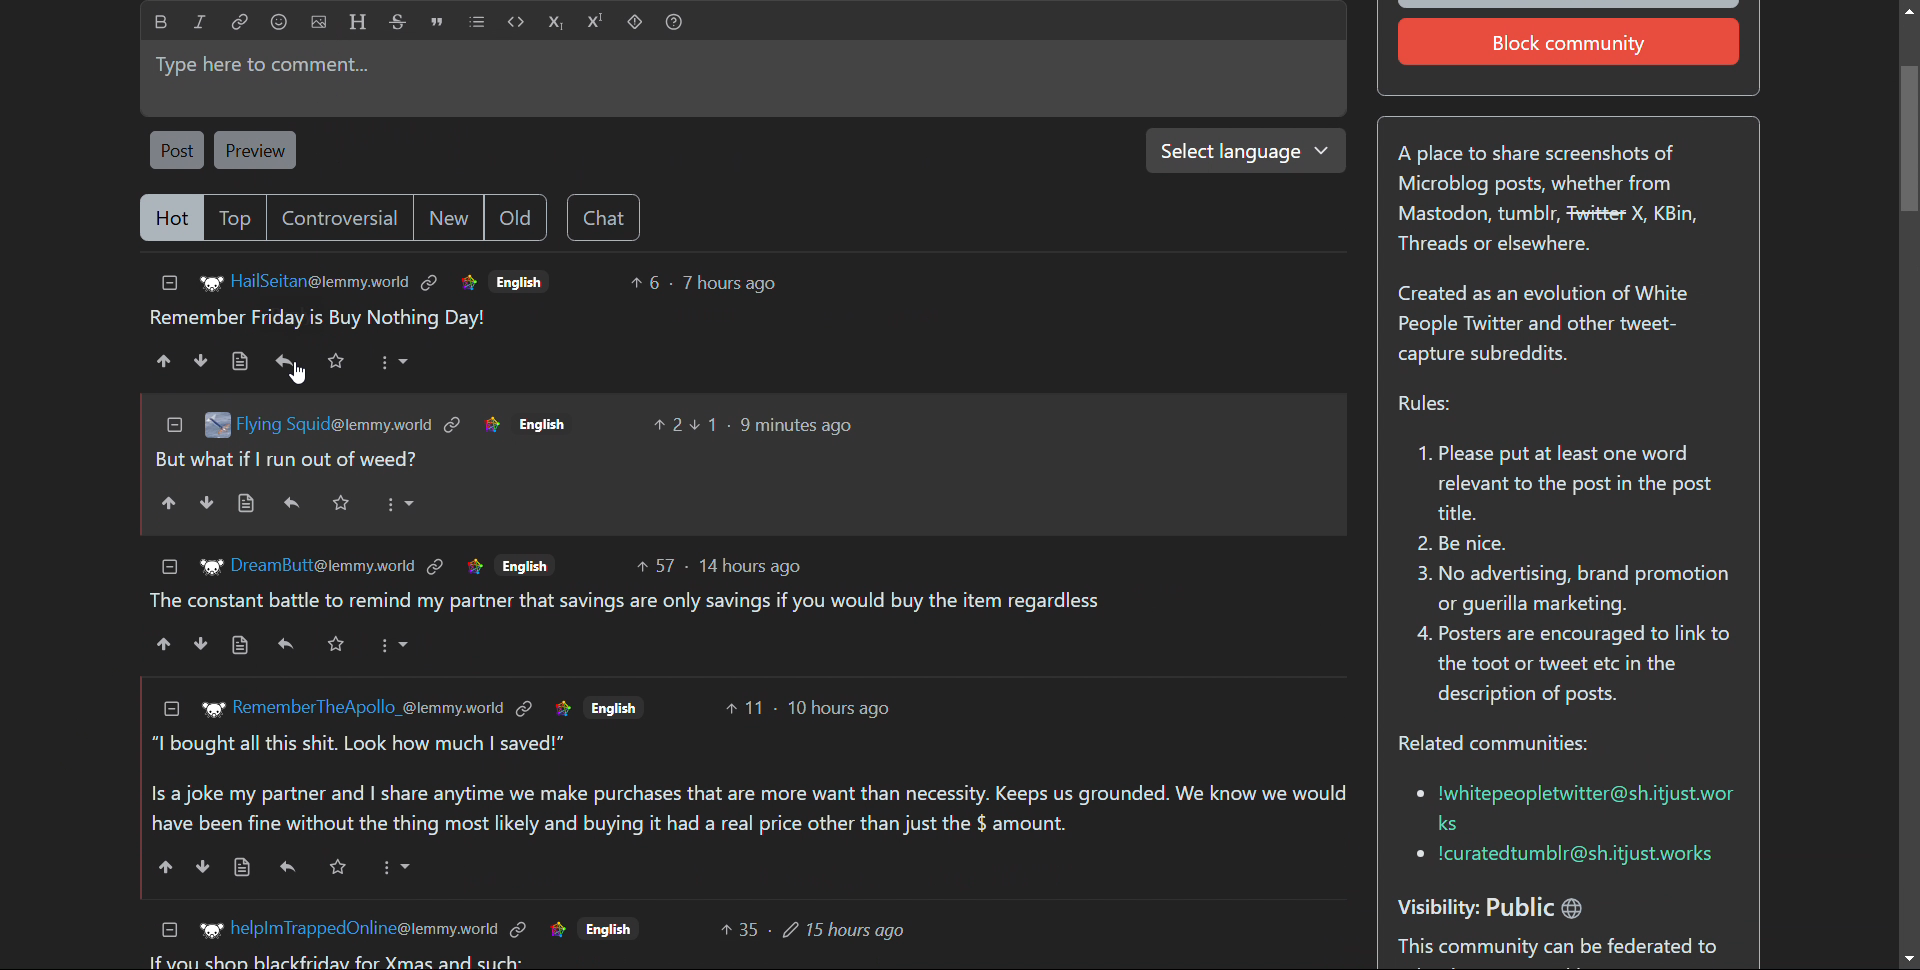 The image size is (1920, 970). Describe the element at coordinates (844, 928) in the screenshot. I see `time of posting` at that location.